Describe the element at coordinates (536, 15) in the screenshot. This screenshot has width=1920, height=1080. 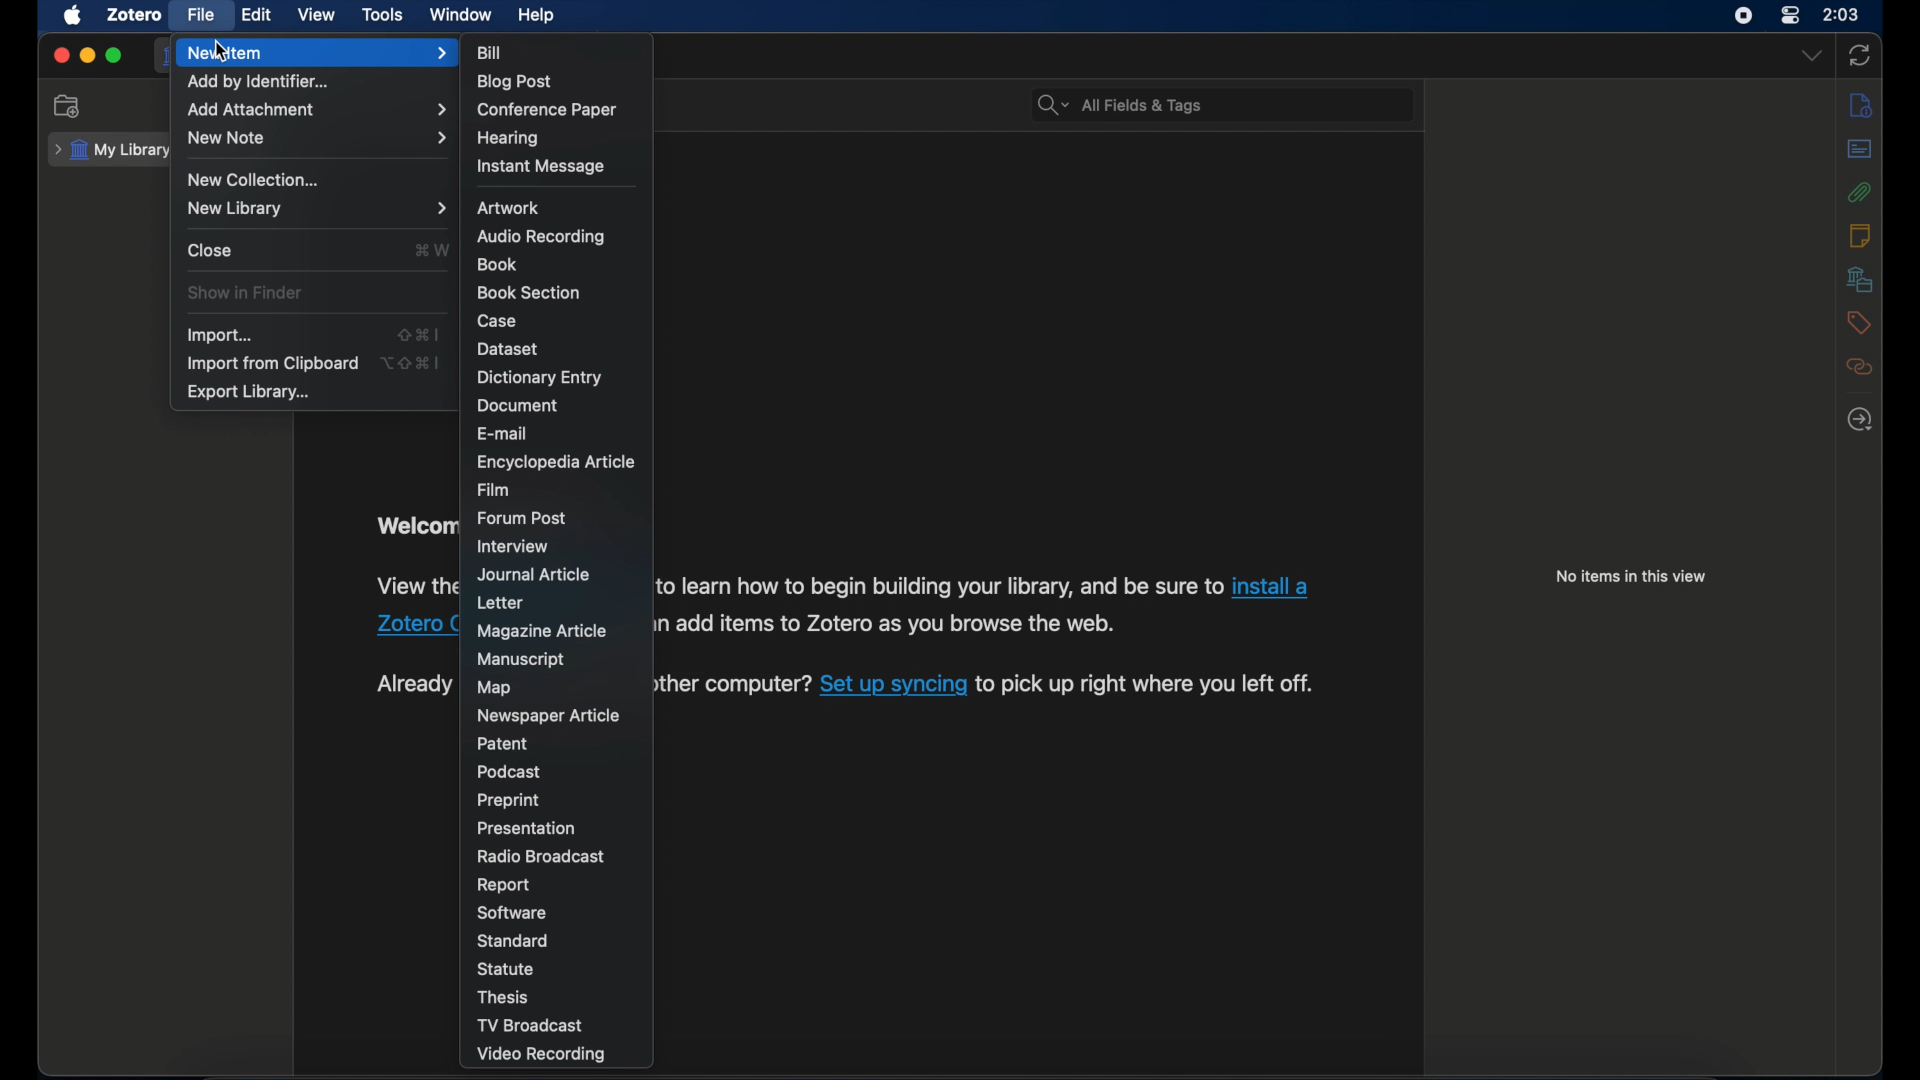
I see `help` at that location.